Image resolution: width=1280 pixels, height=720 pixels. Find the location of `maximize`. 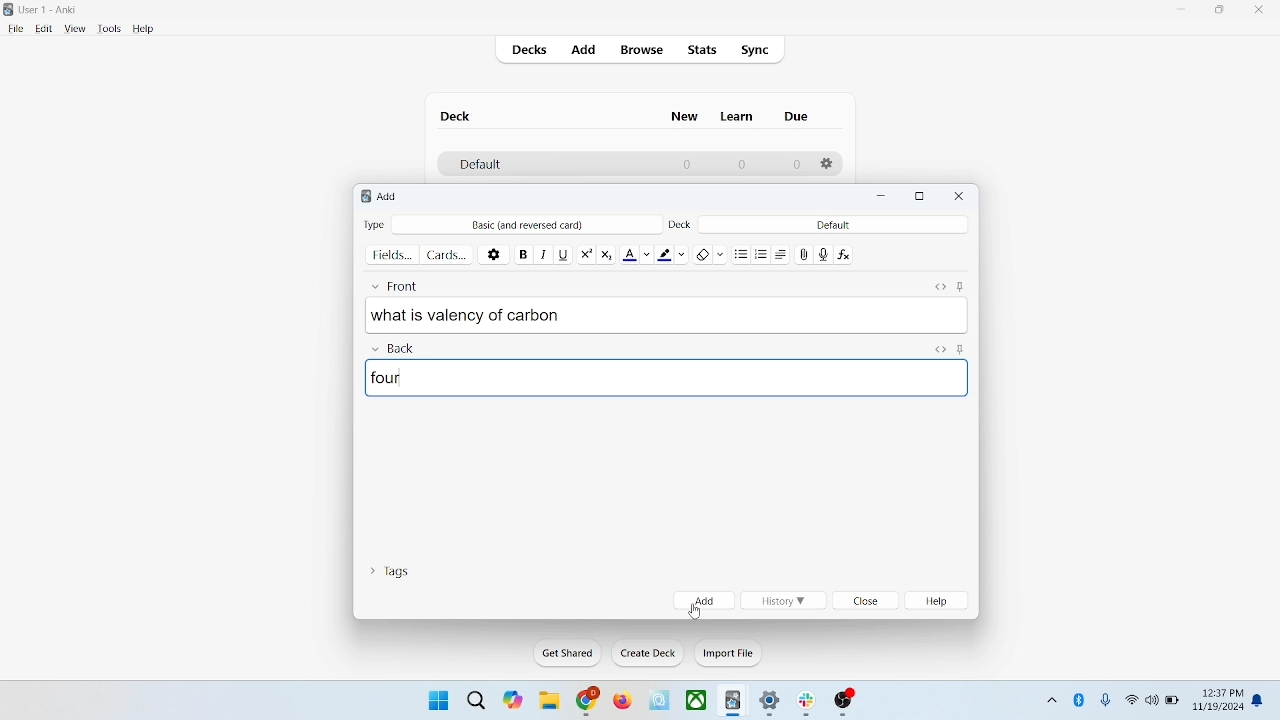

maximize is located at coordinates (1220, 13).